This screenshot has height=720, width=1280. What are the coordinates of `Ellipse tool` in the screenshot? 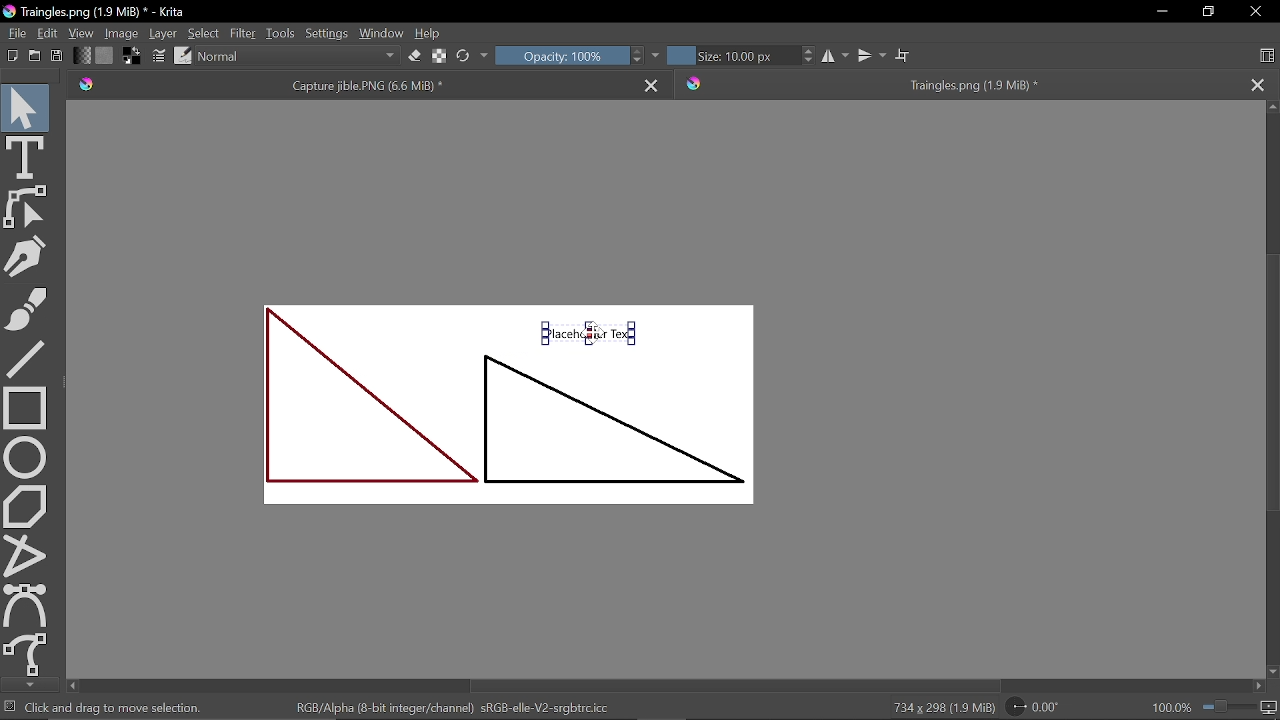 It's located at (26, 457).